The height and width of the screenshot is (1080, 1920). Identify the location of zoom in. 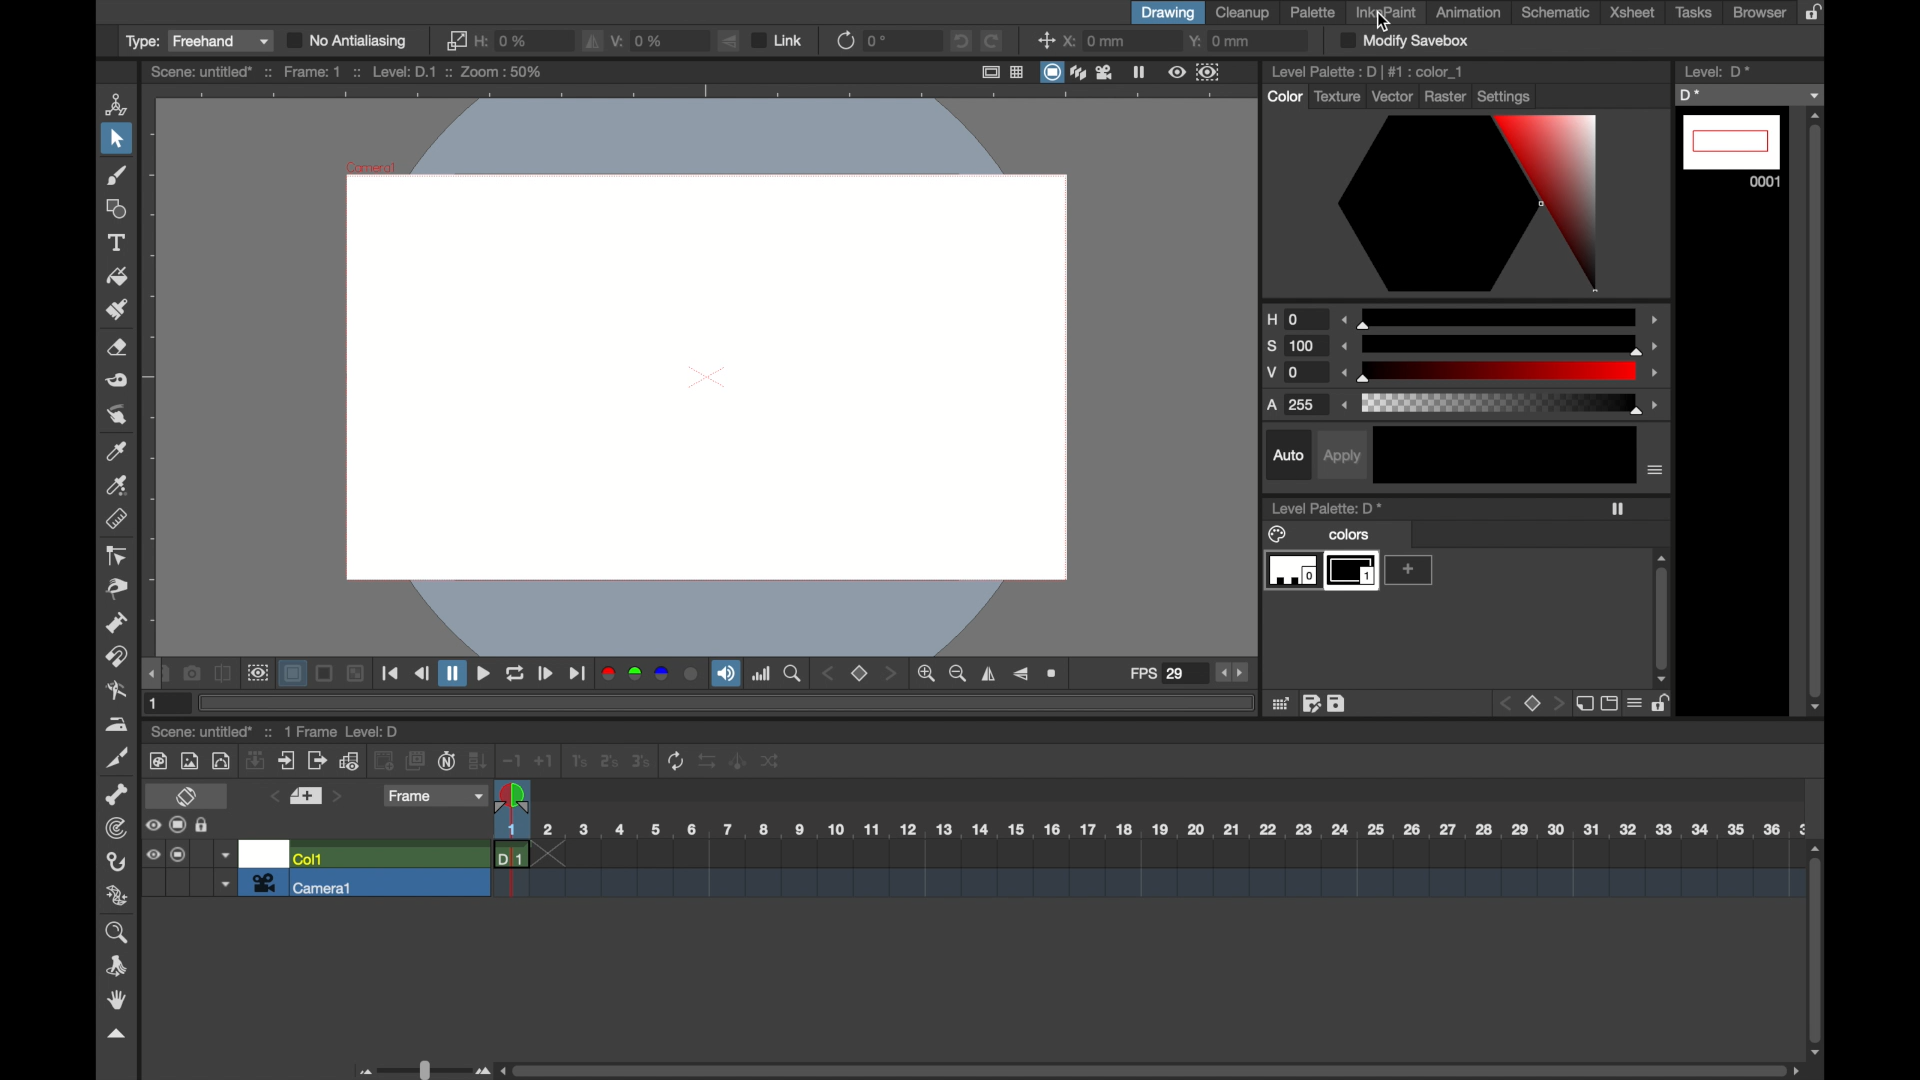
(926, 674).